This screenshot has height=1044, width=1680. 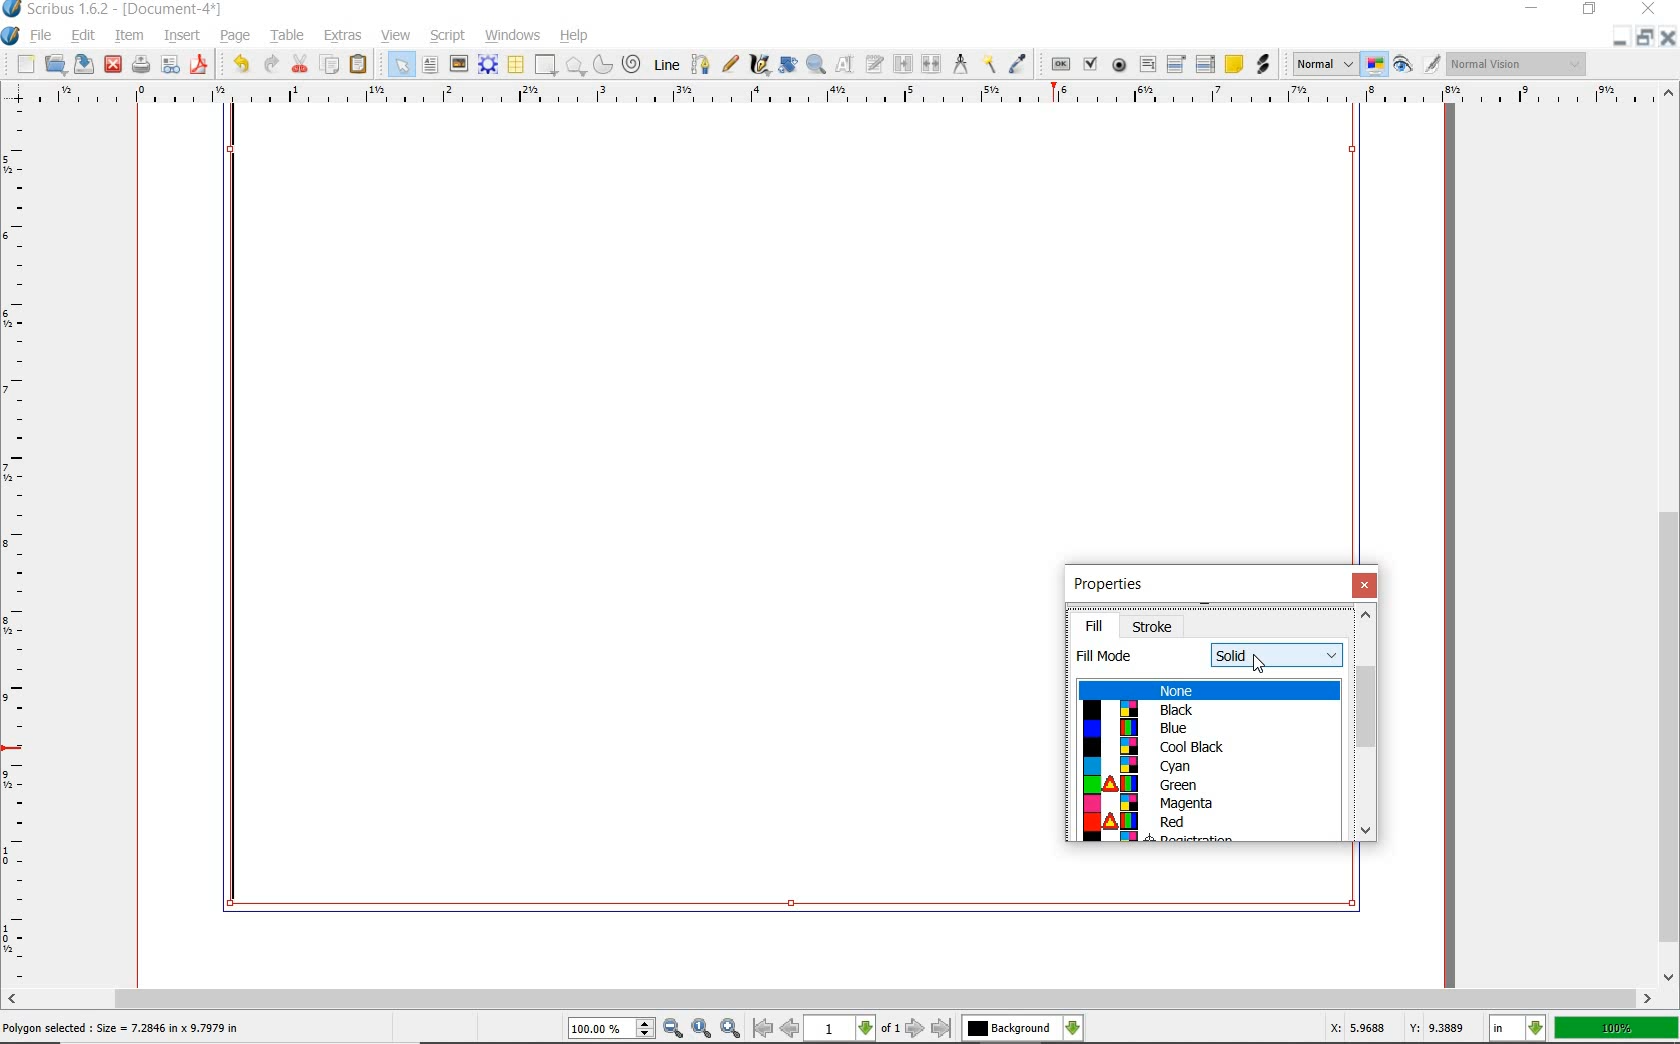 I want to click on ruler, so click(x=18, y=550).